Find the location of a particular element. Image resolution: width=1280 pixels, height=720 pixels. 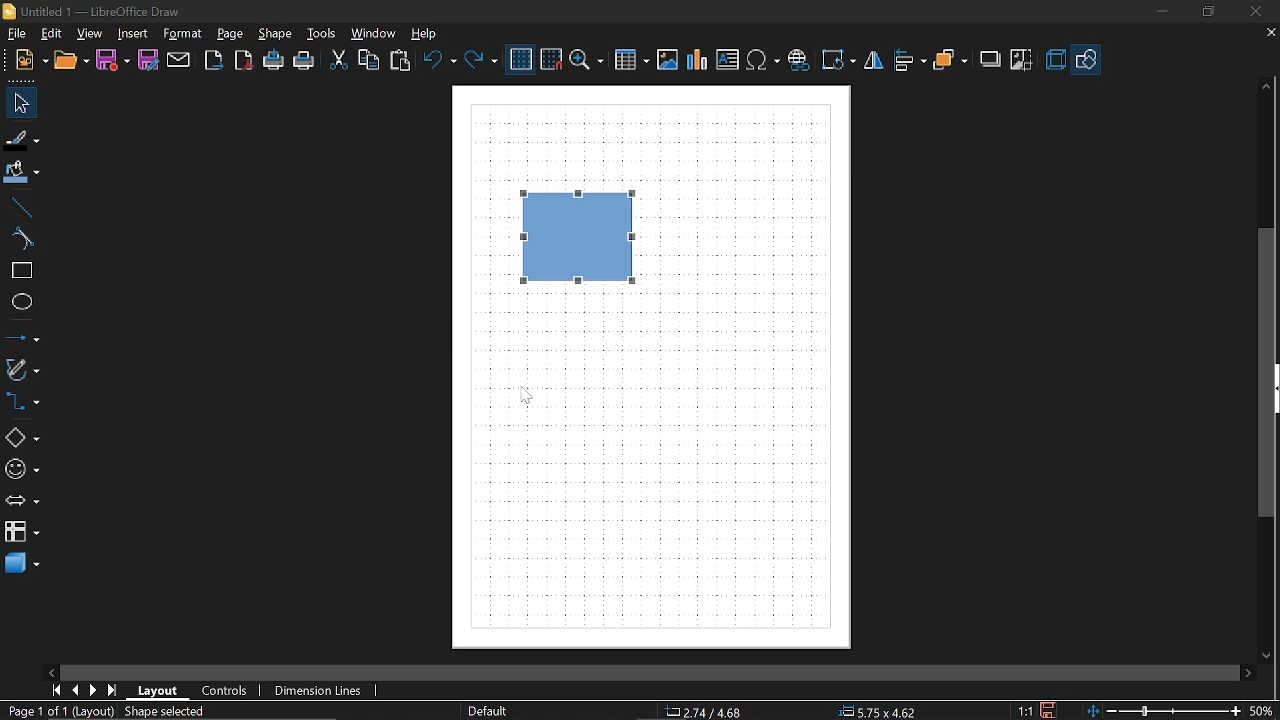

Insert is located at coordinates (132, 34).